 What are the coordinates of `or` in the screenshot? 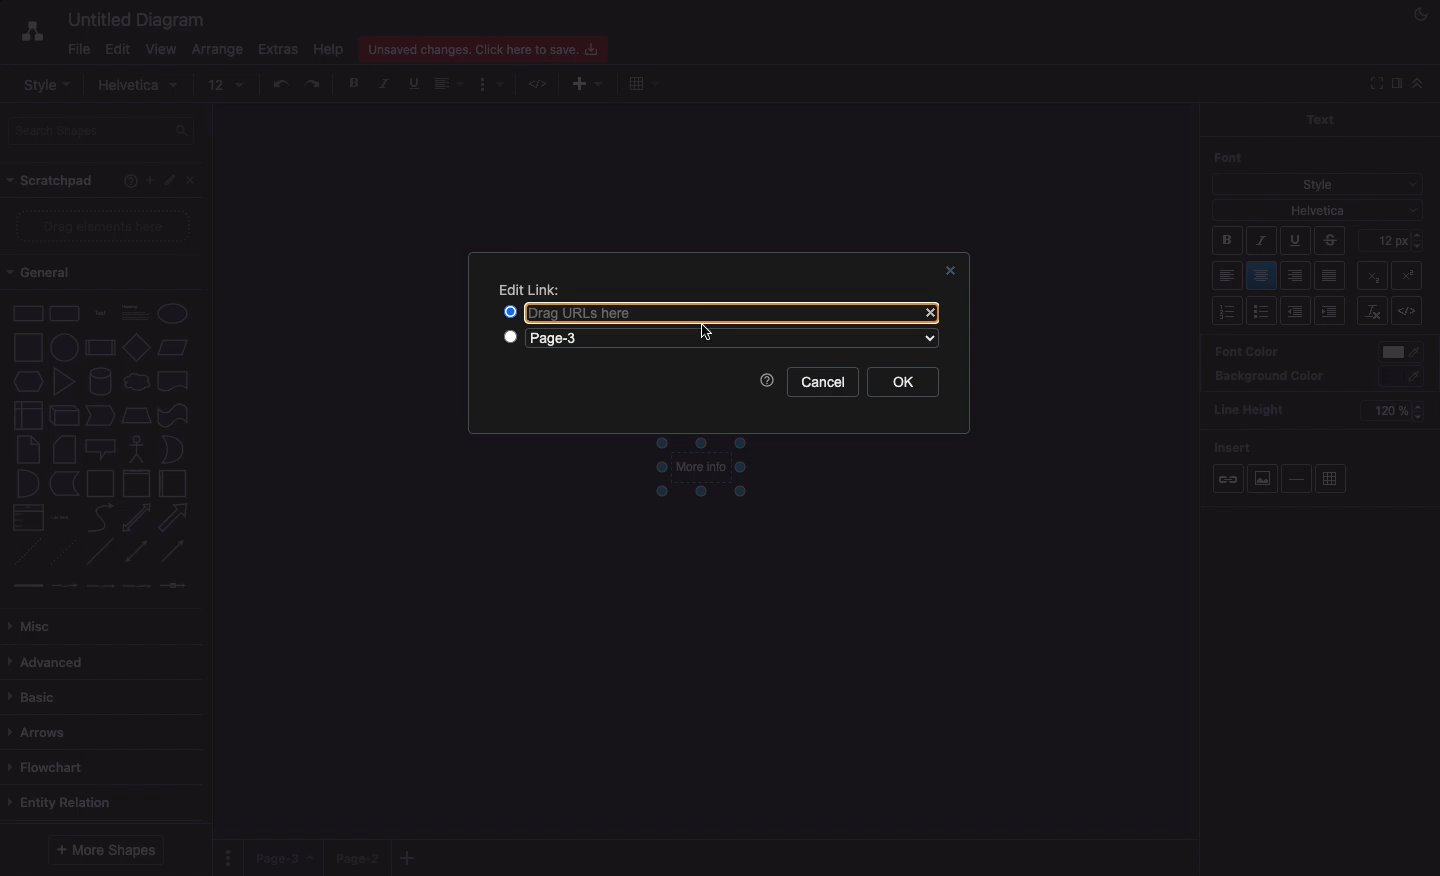 It's located at (173, 449).